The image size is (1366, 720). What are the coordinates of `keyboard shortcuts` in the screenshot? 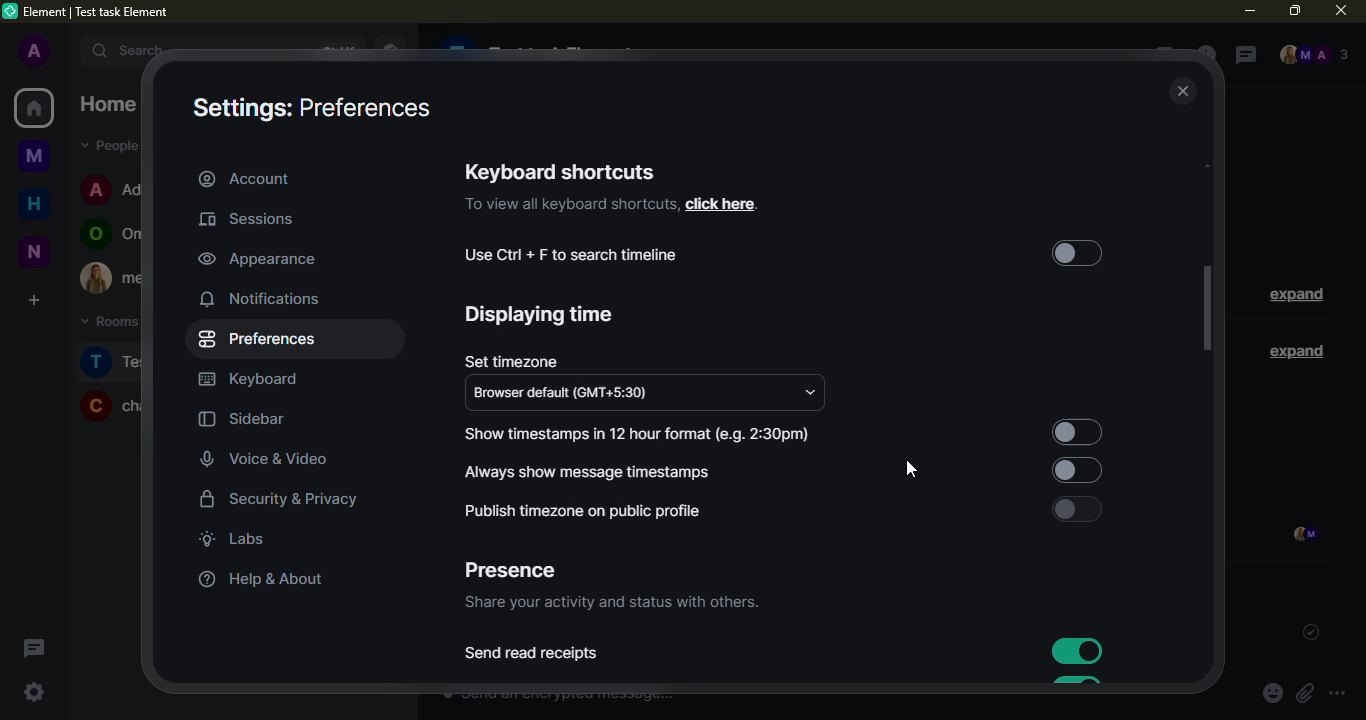 It's located at (560, 171).